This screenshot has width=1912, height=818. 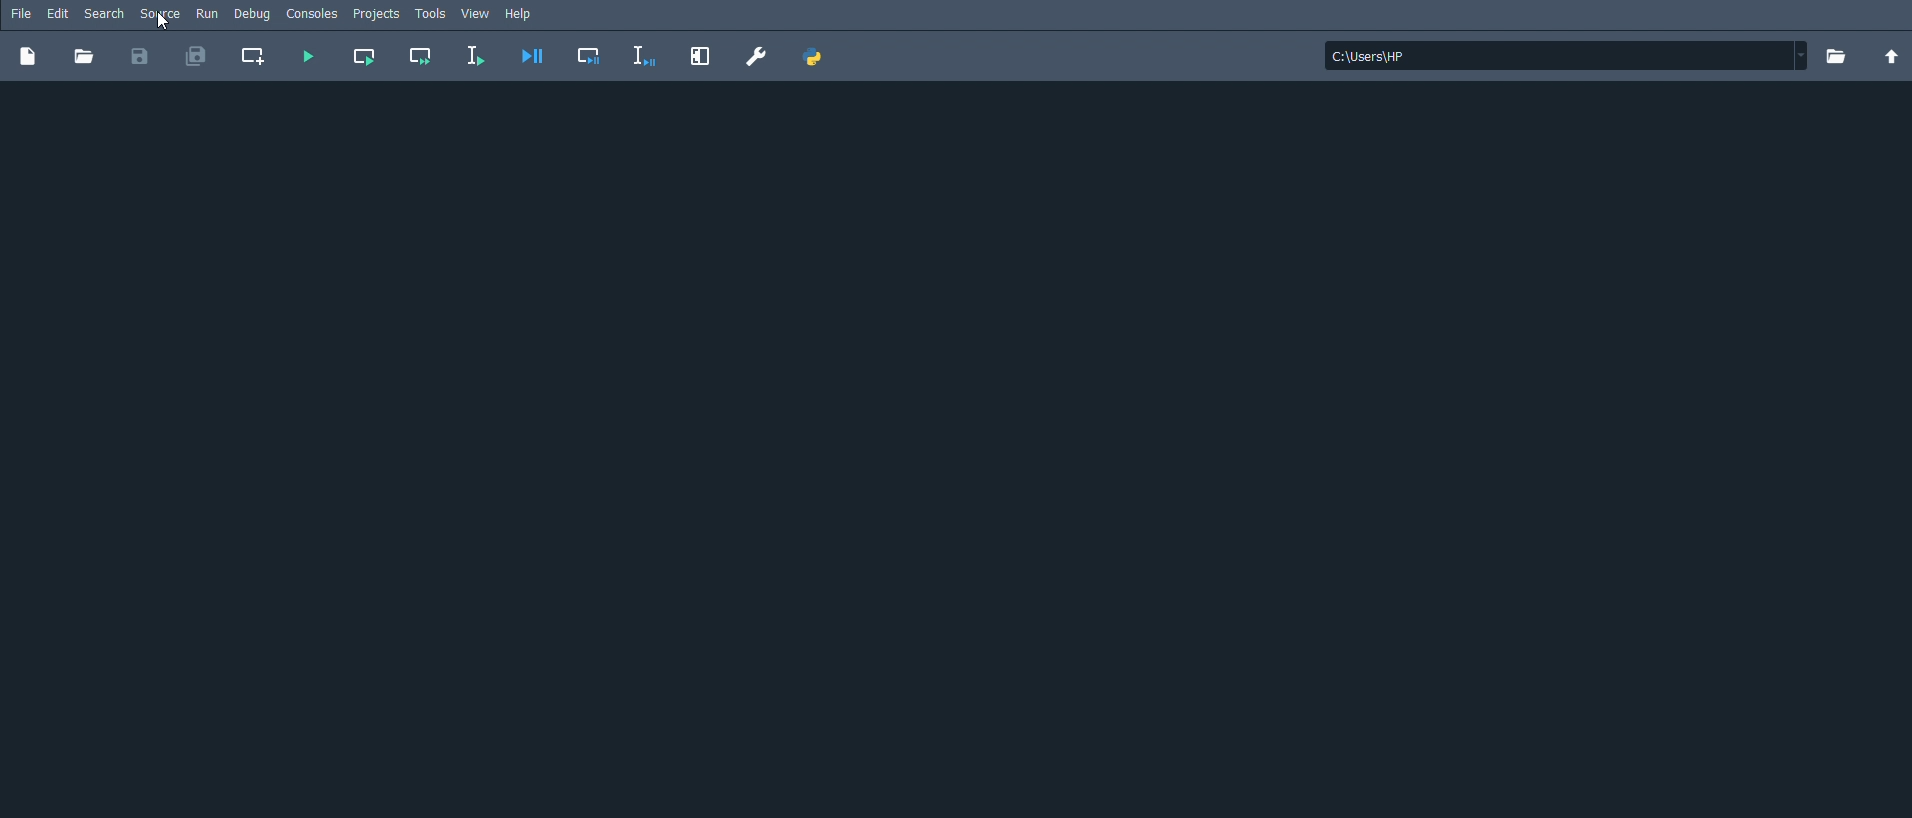 I want to click on Source, so click(x=166, y=13).